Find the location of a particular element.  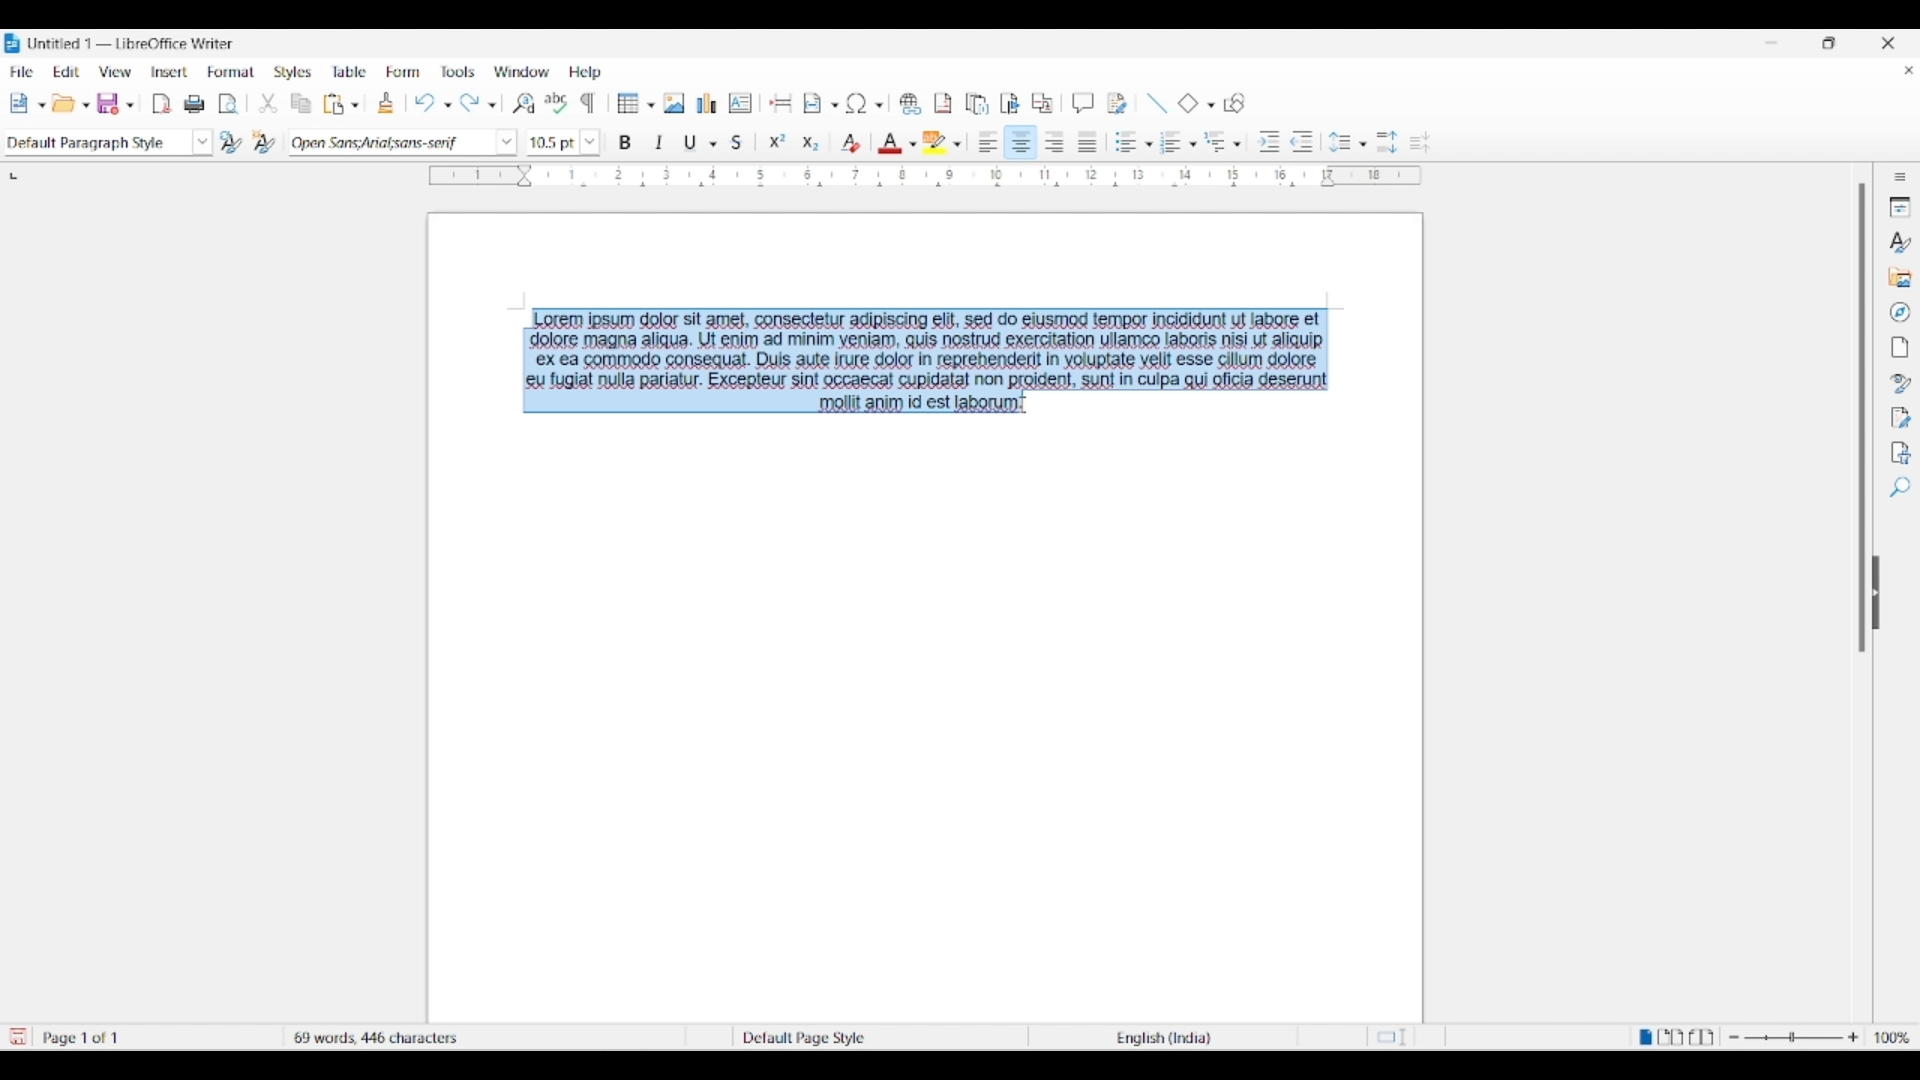

Cursor is located at coordinates (524, 326).